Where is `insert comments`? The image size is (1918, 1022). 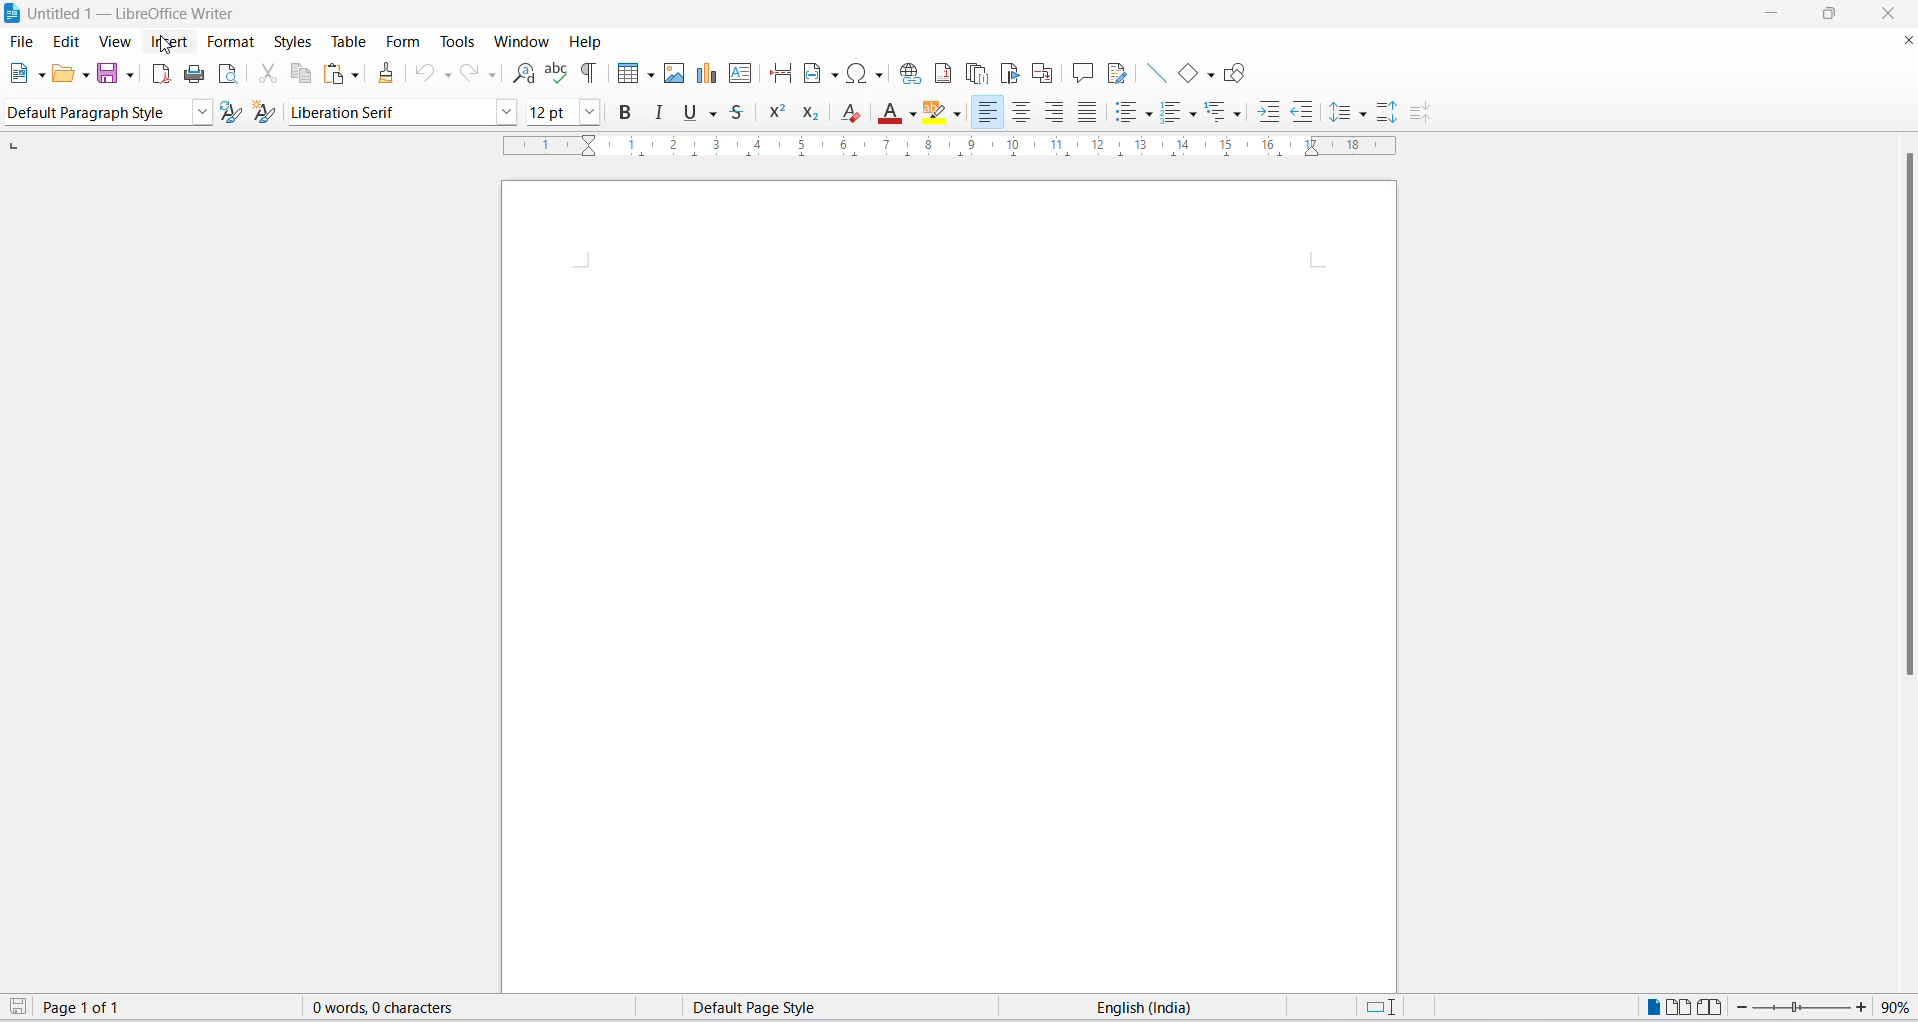 insert comments is located at coordinates (1081, 70).